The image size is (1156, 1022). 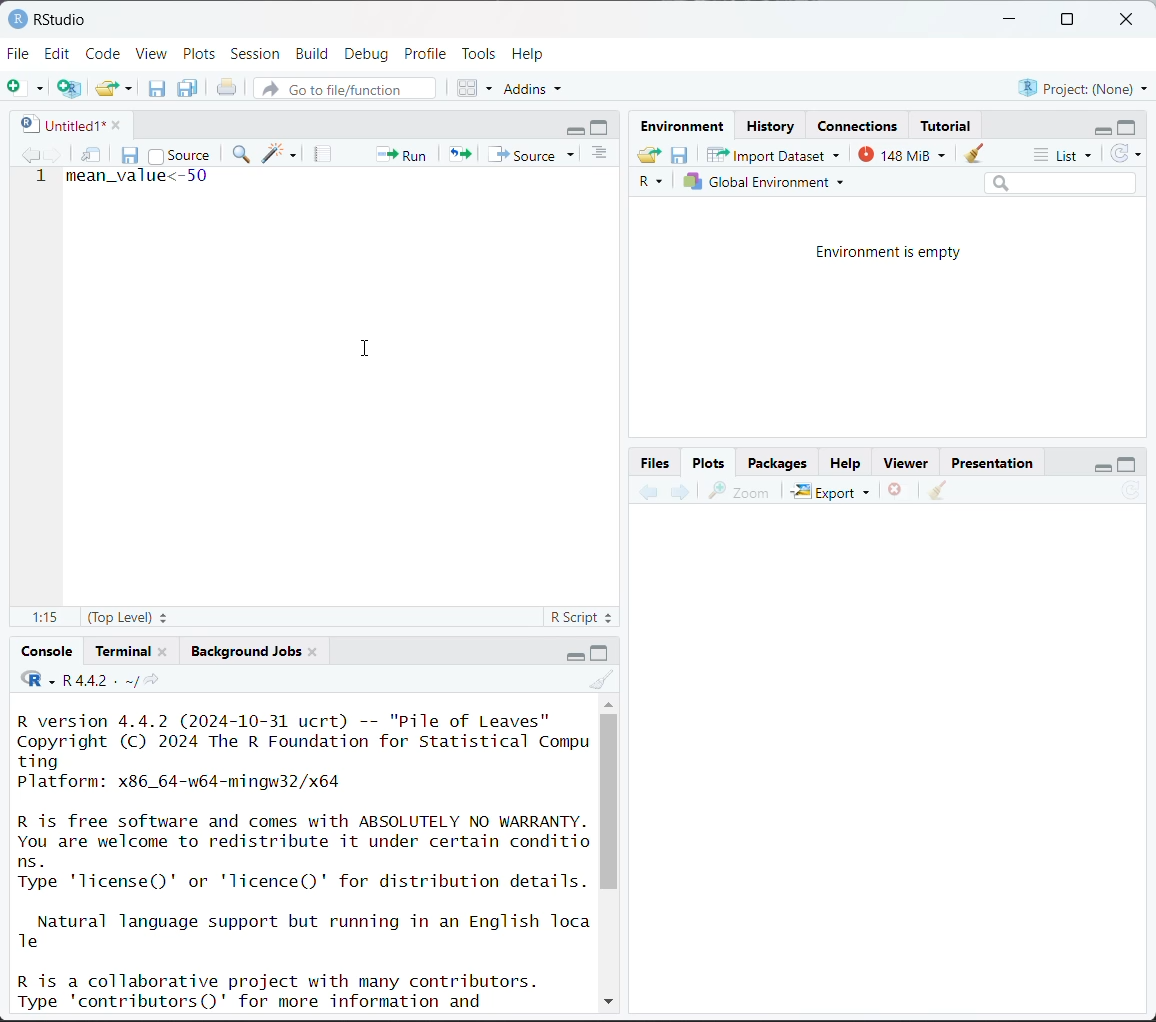 What do you see at coordinates (571, 654) in the screenshot?
I see `minimize` at bounding box center [571, 654].